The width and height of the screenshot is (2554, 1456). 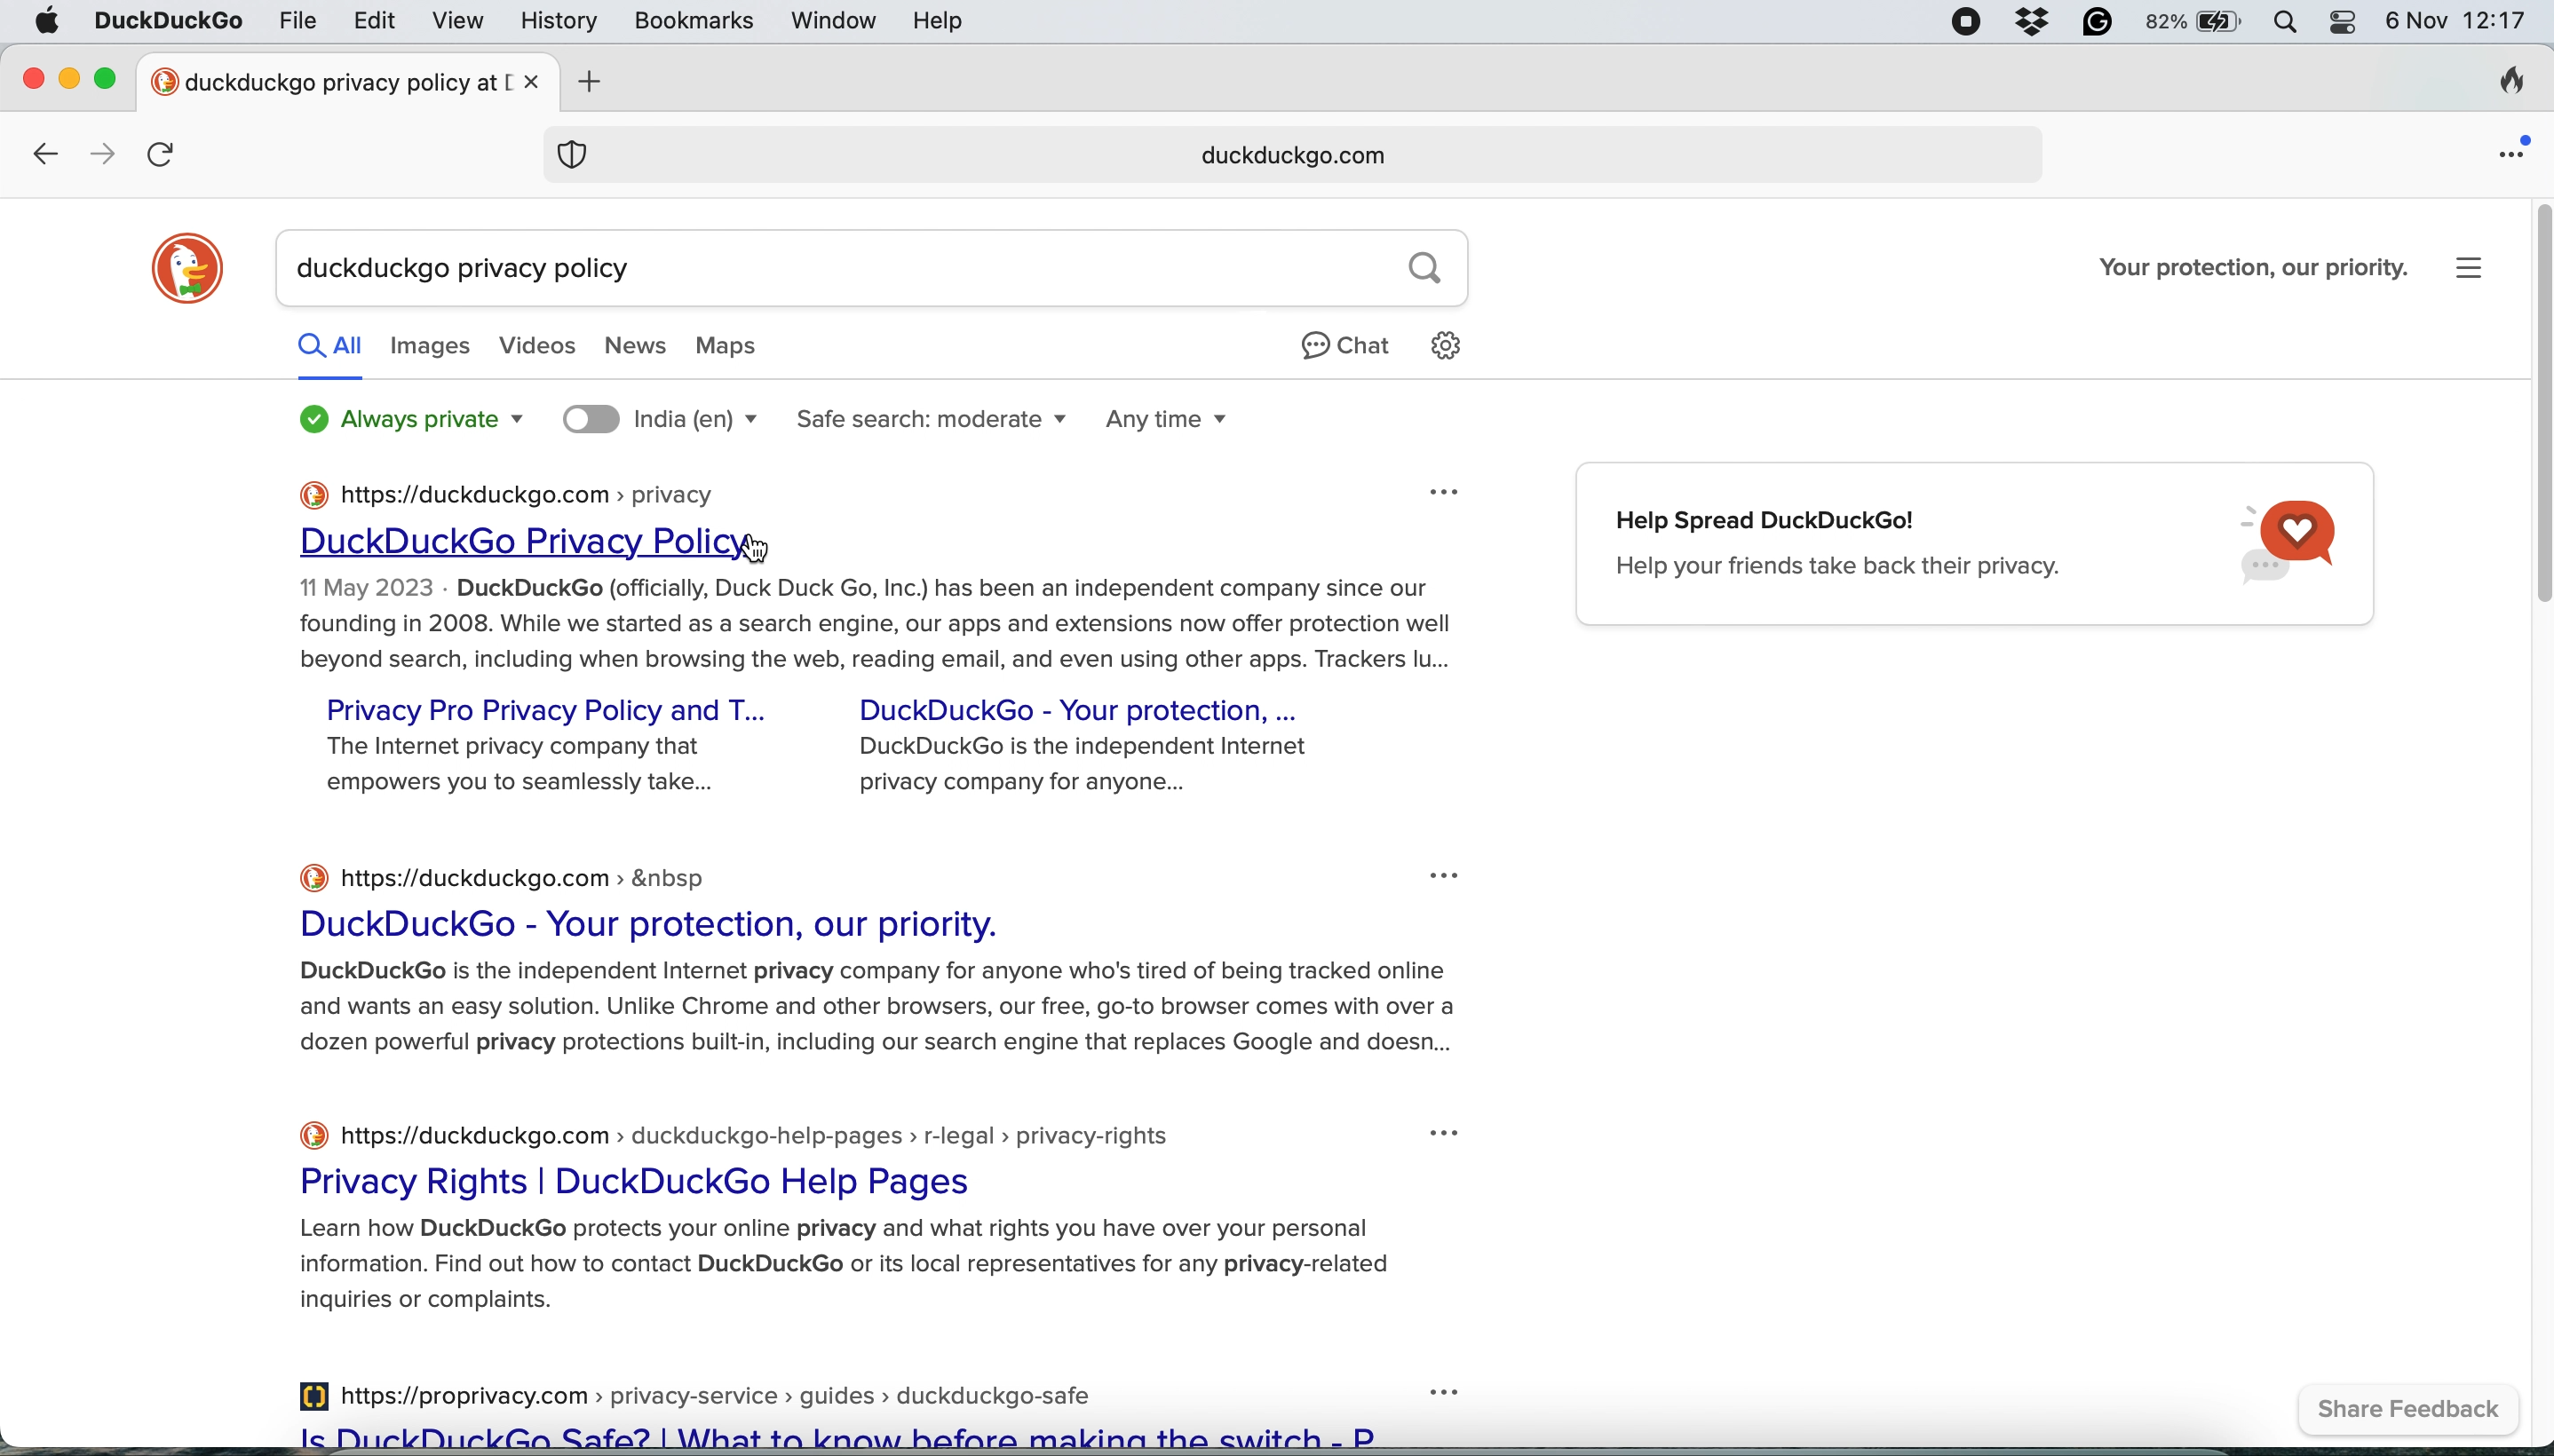 I want to click on Privacy Rights | DuckDuckGo Help Pages, so click(x=642, y=1181).